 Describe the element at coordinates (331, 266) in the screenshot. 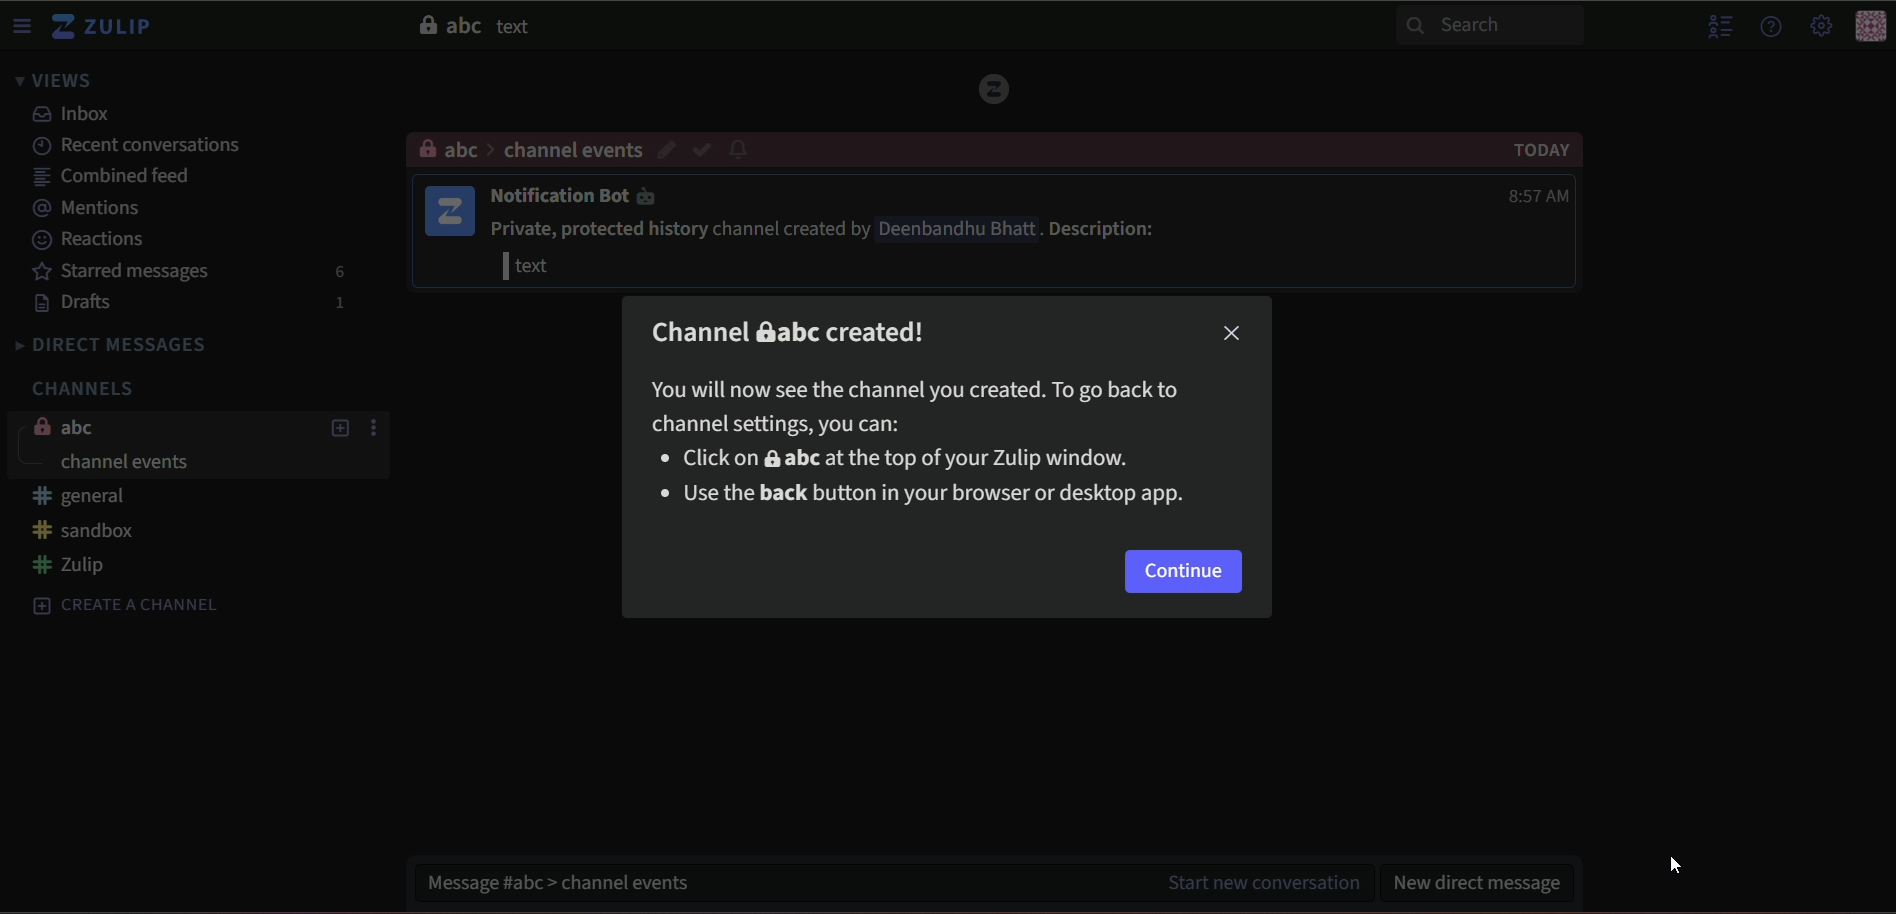

I see `6` at that location.